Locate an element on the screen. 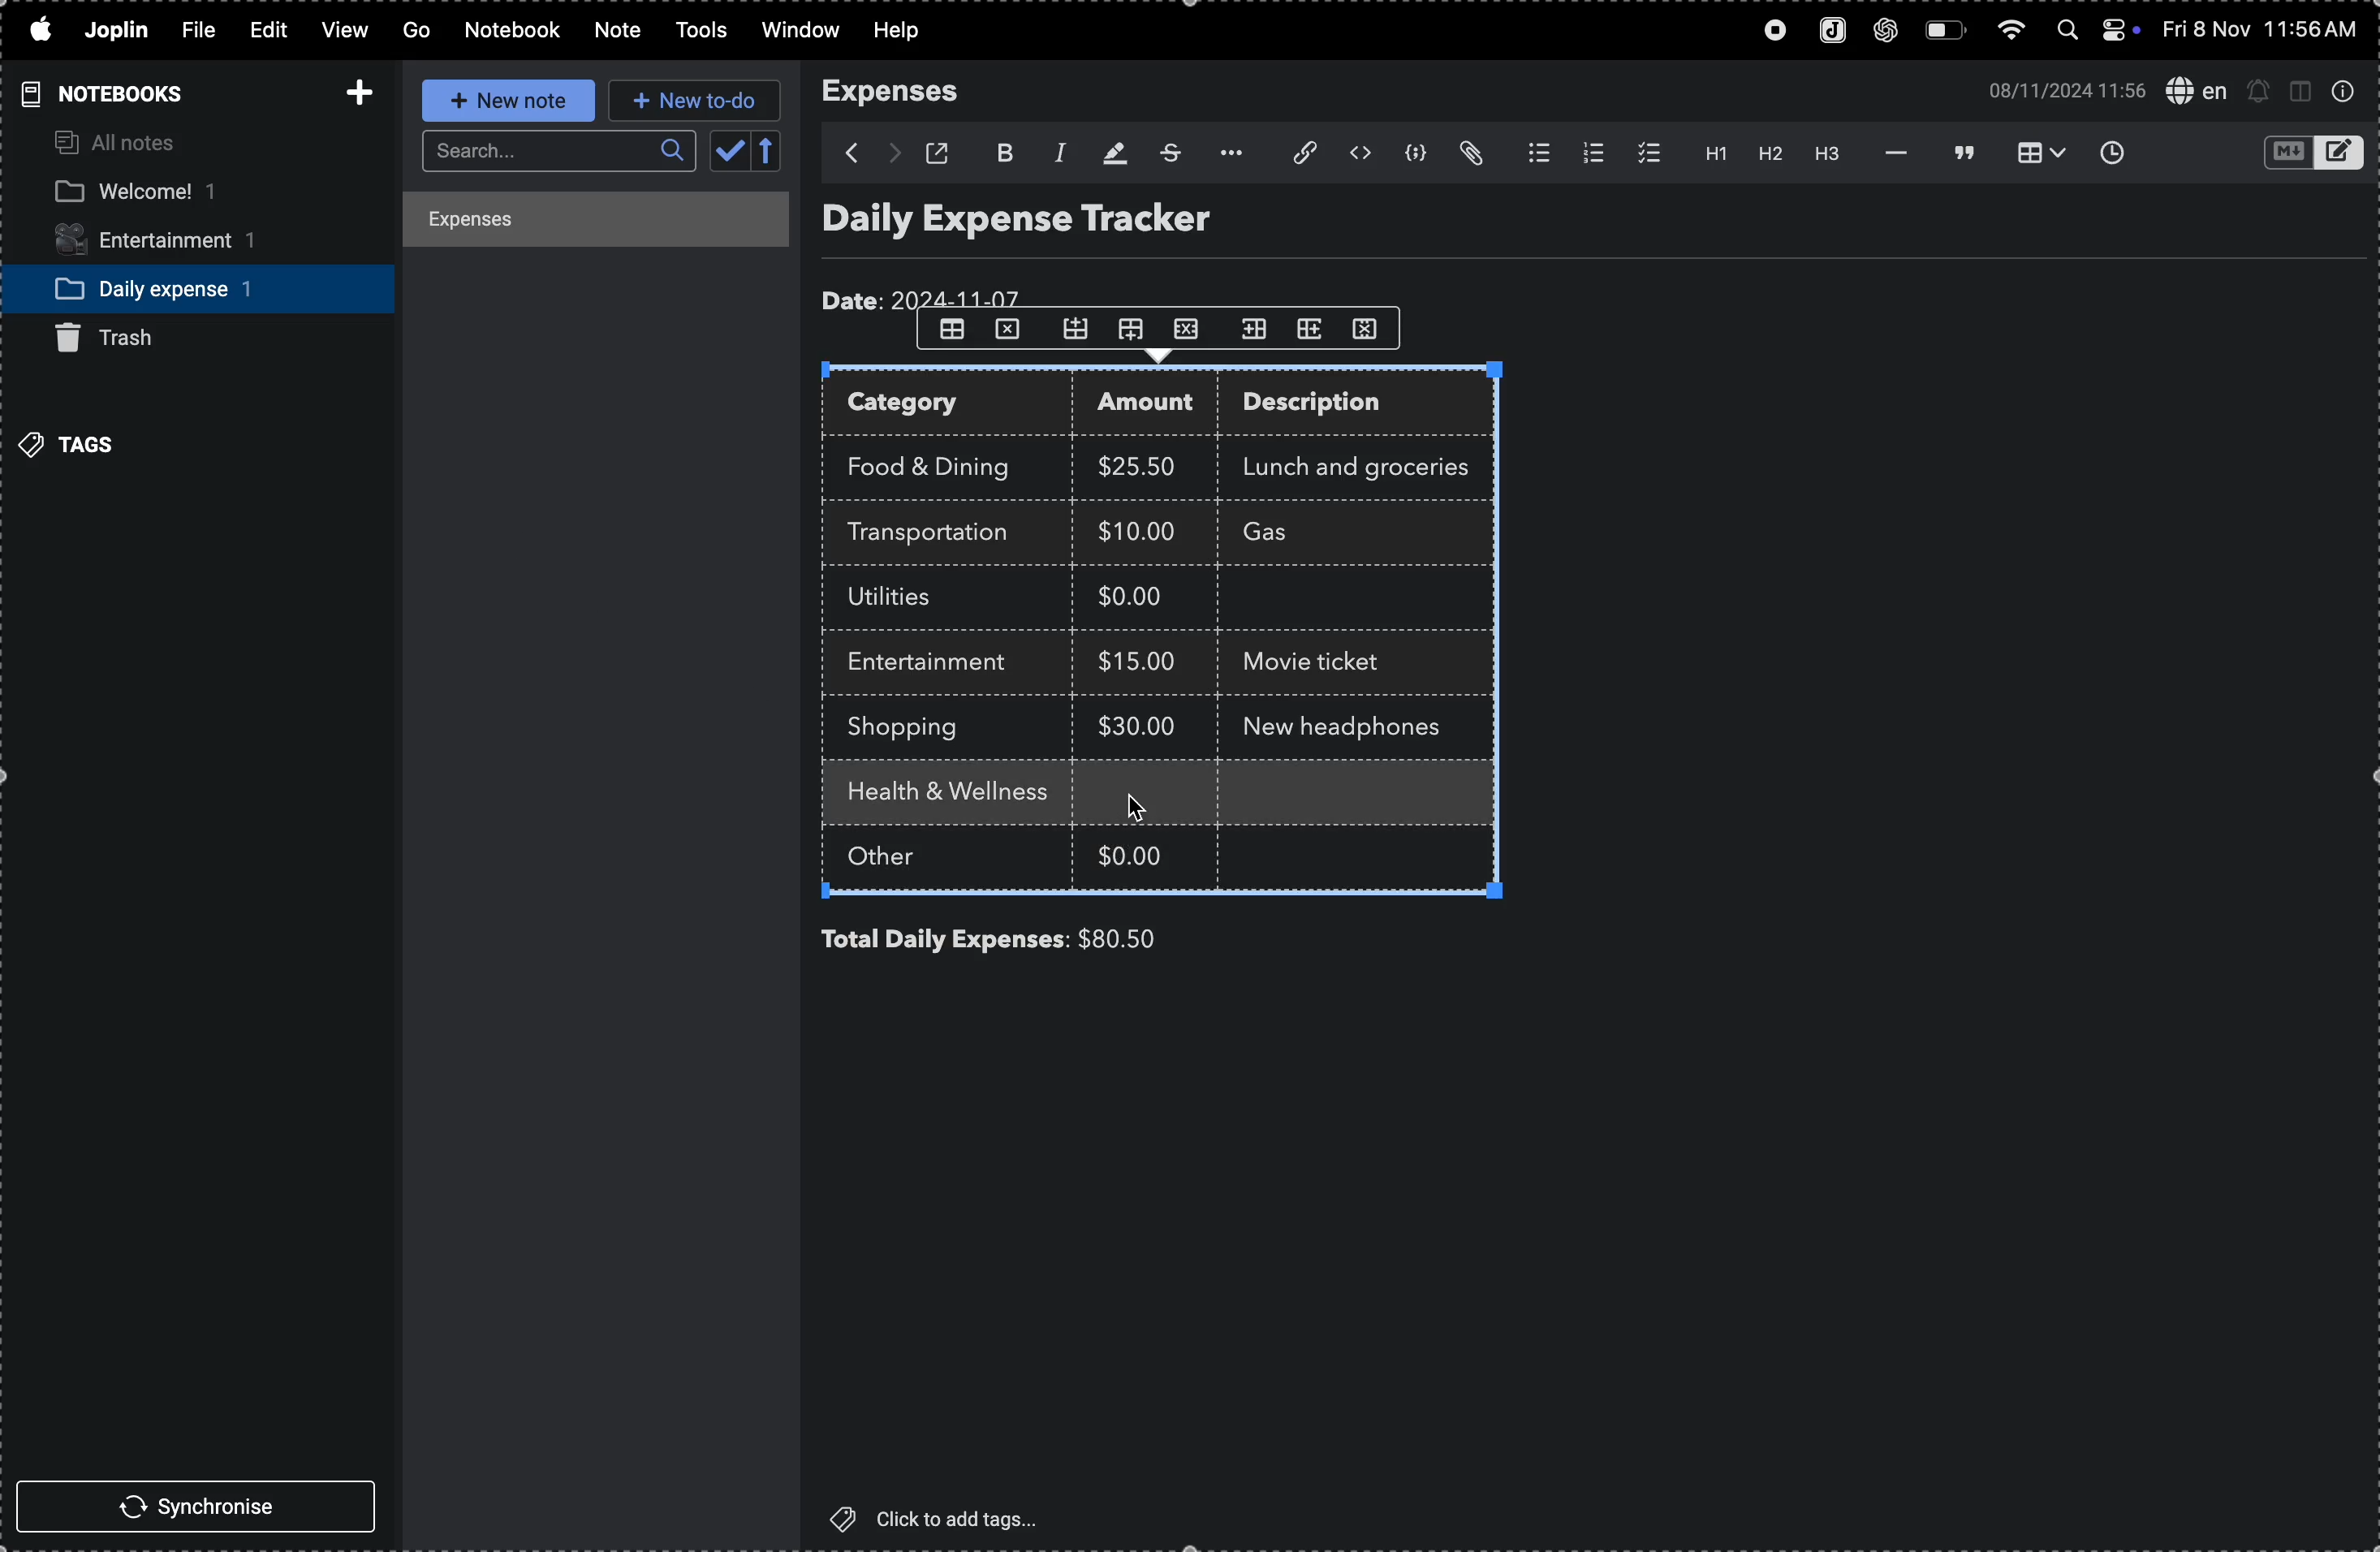 The width and height of the screenshot is (2380, 1552). description is located at coordinates (1333, 406).